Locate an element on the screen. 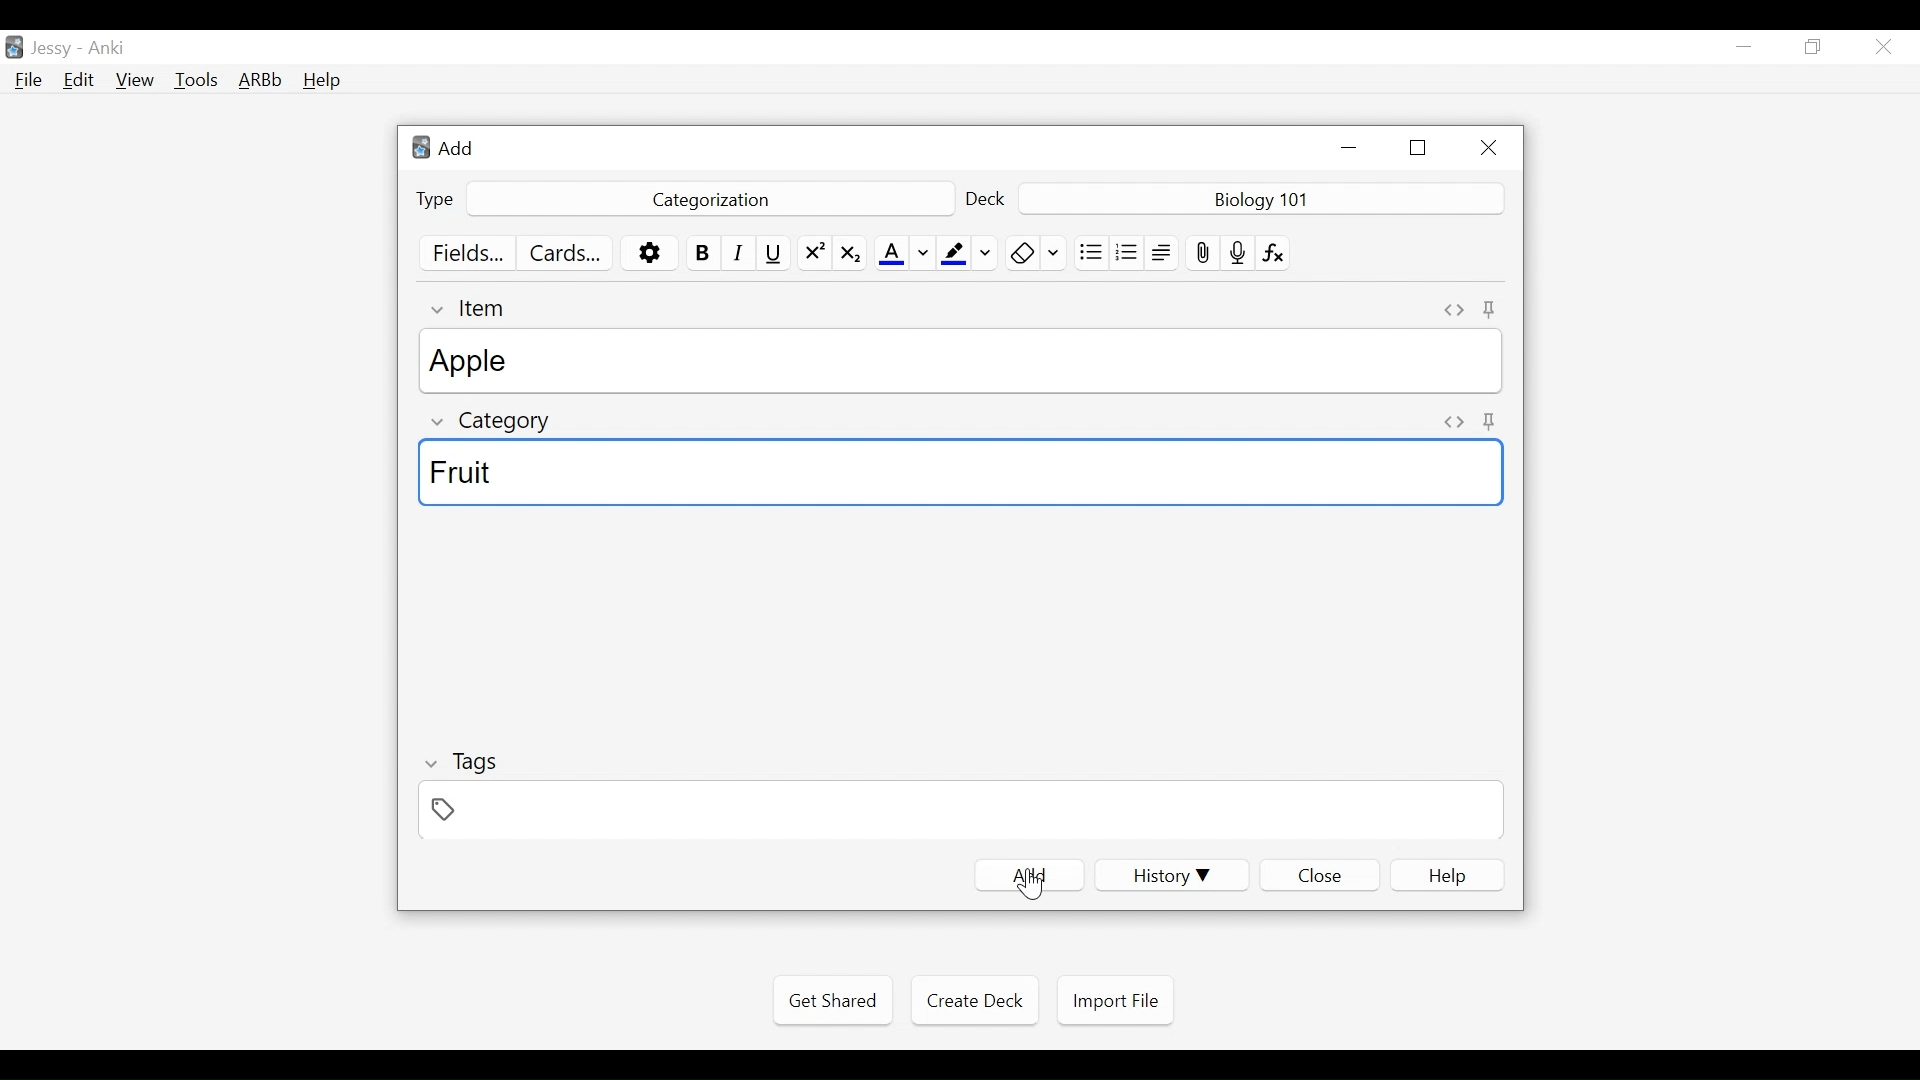  Options is located at coordinates (649, 254).